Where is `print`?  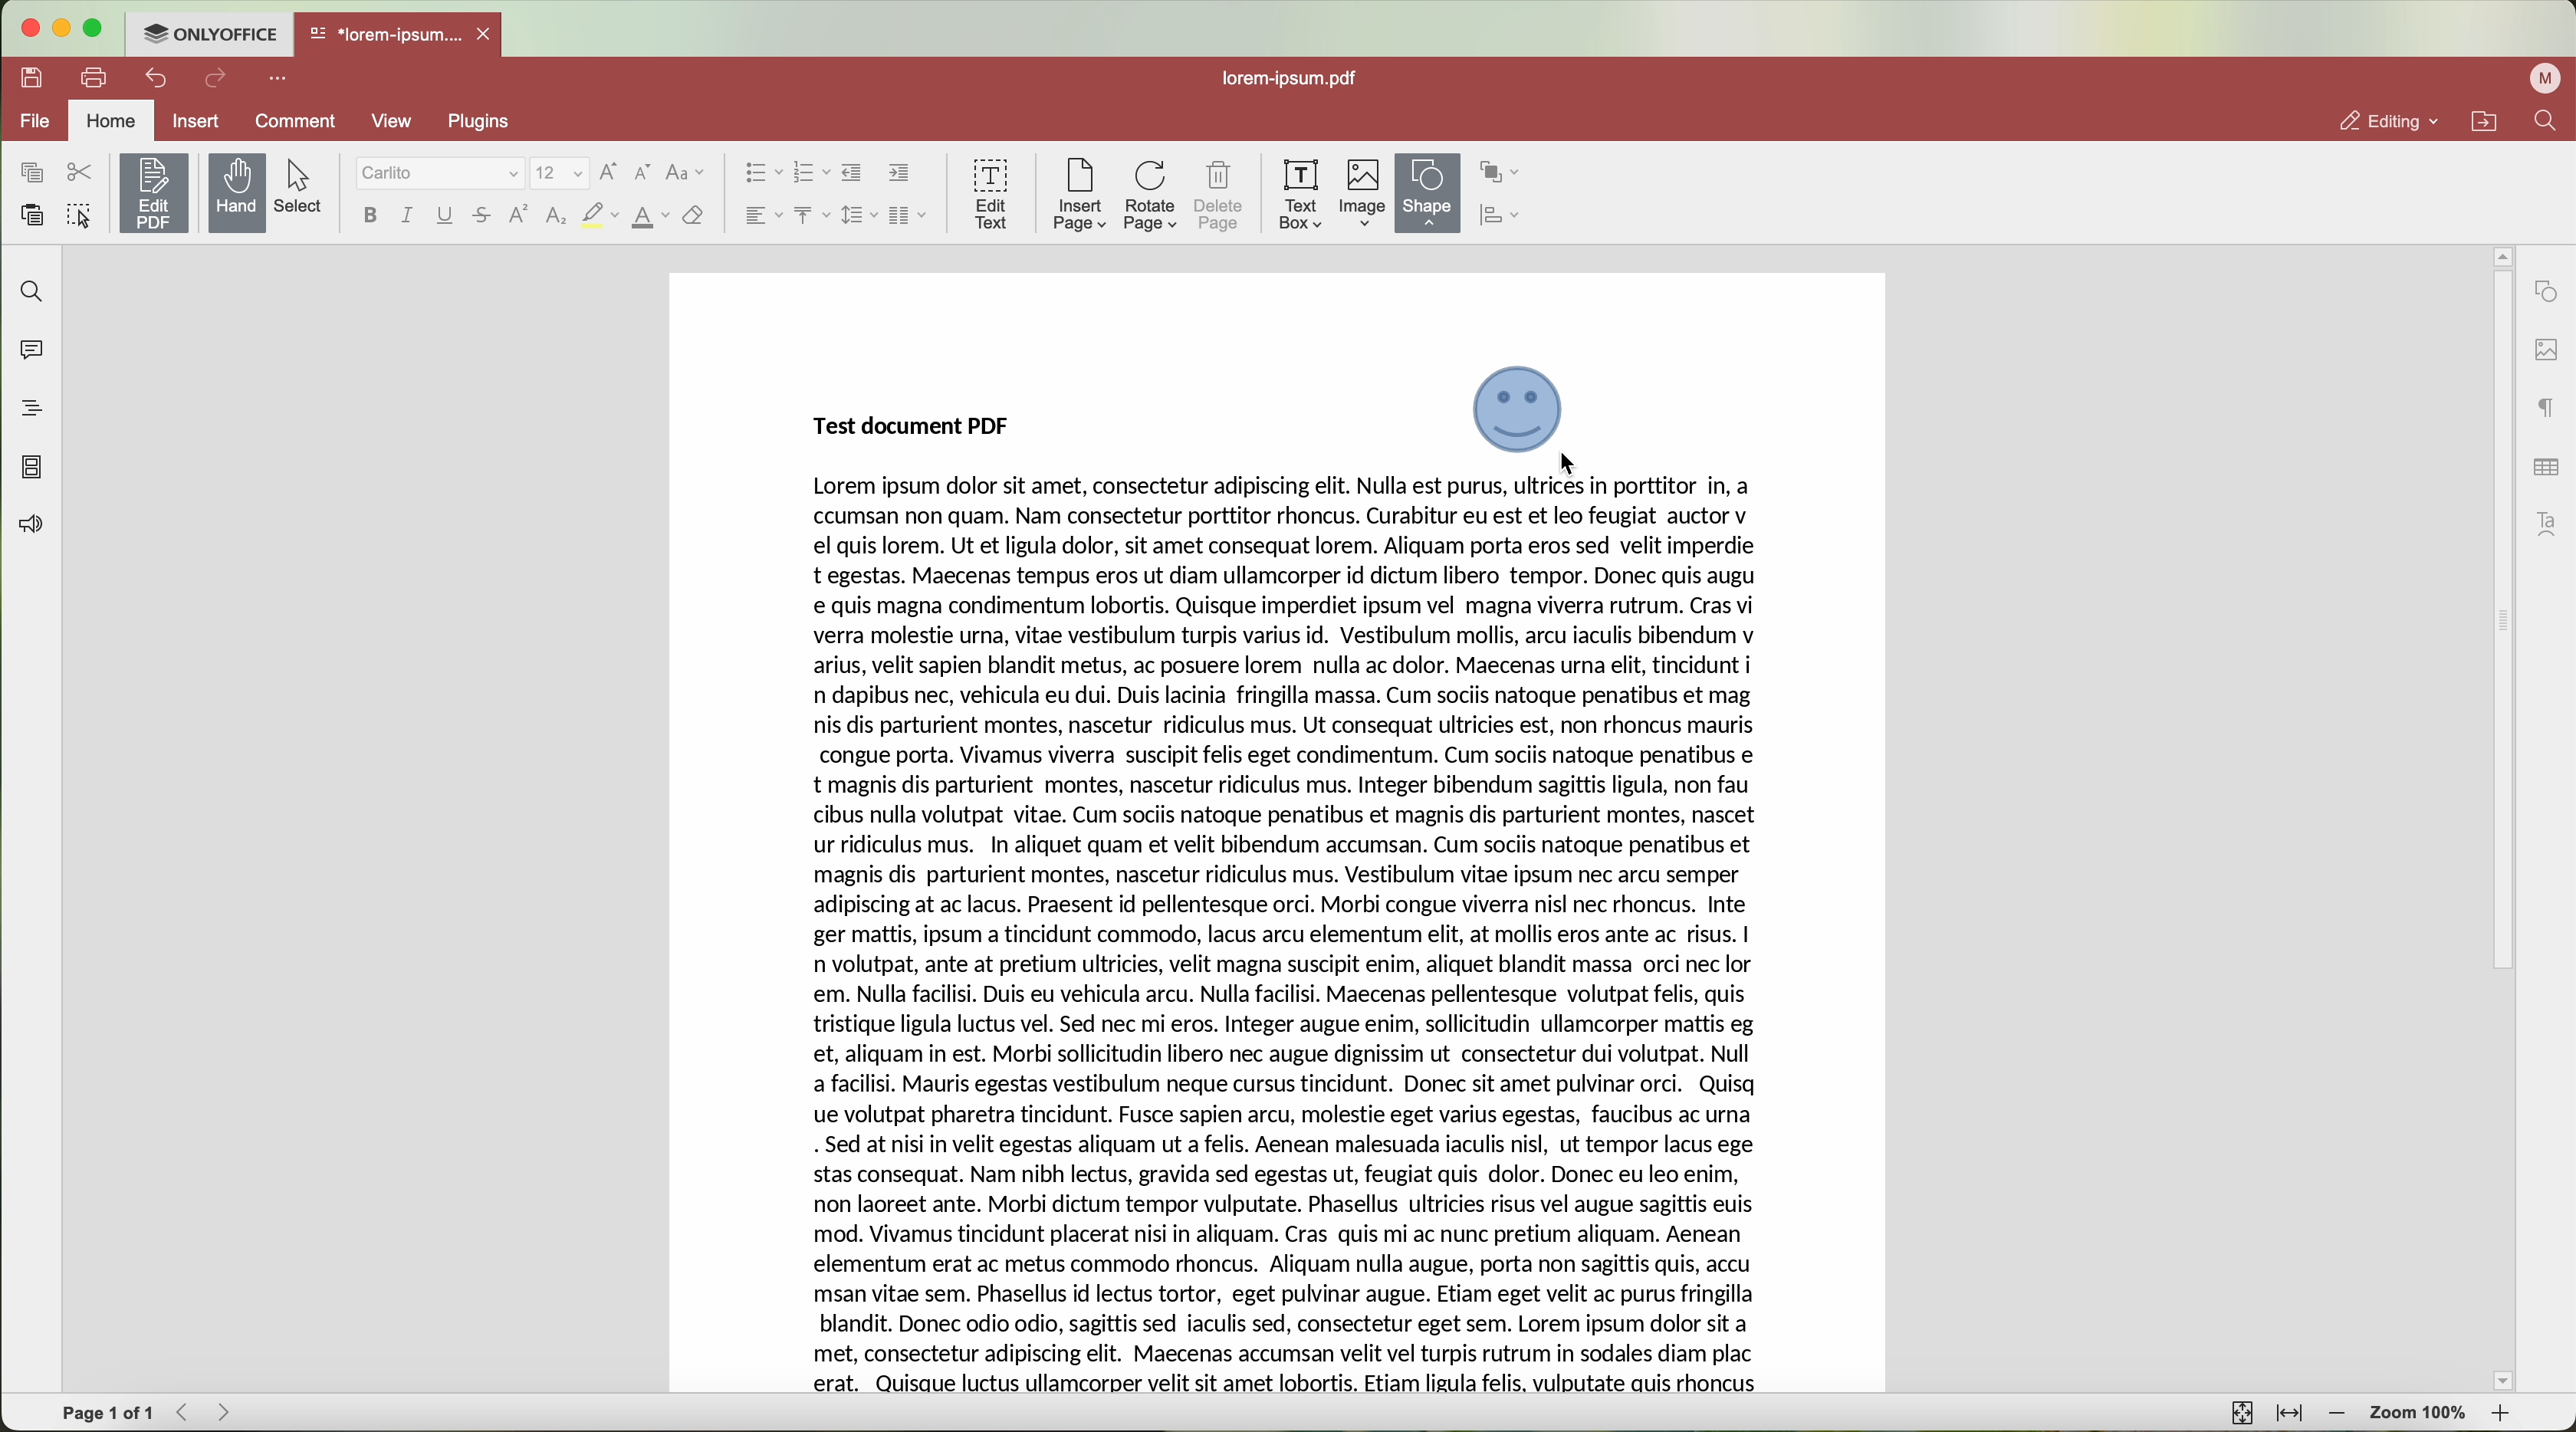
print is located at coordinates (96, 76).